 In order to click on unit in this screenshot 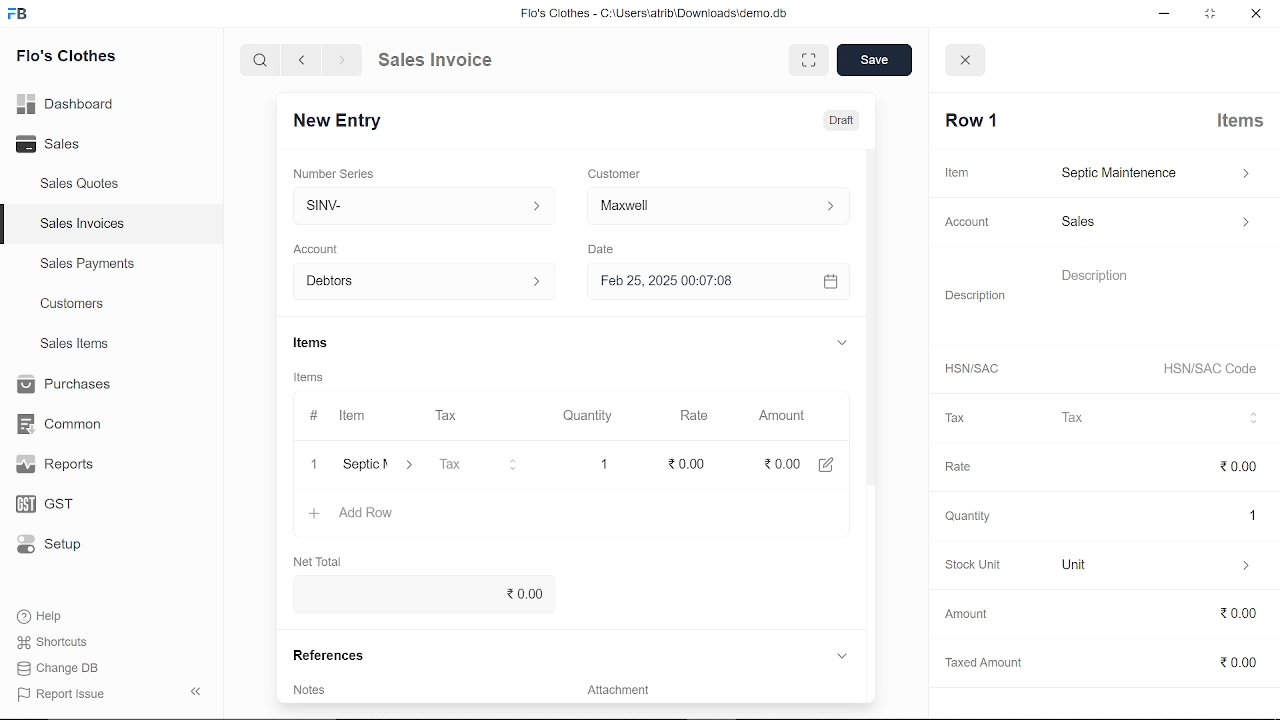, I will do `click(1158, 566)`.